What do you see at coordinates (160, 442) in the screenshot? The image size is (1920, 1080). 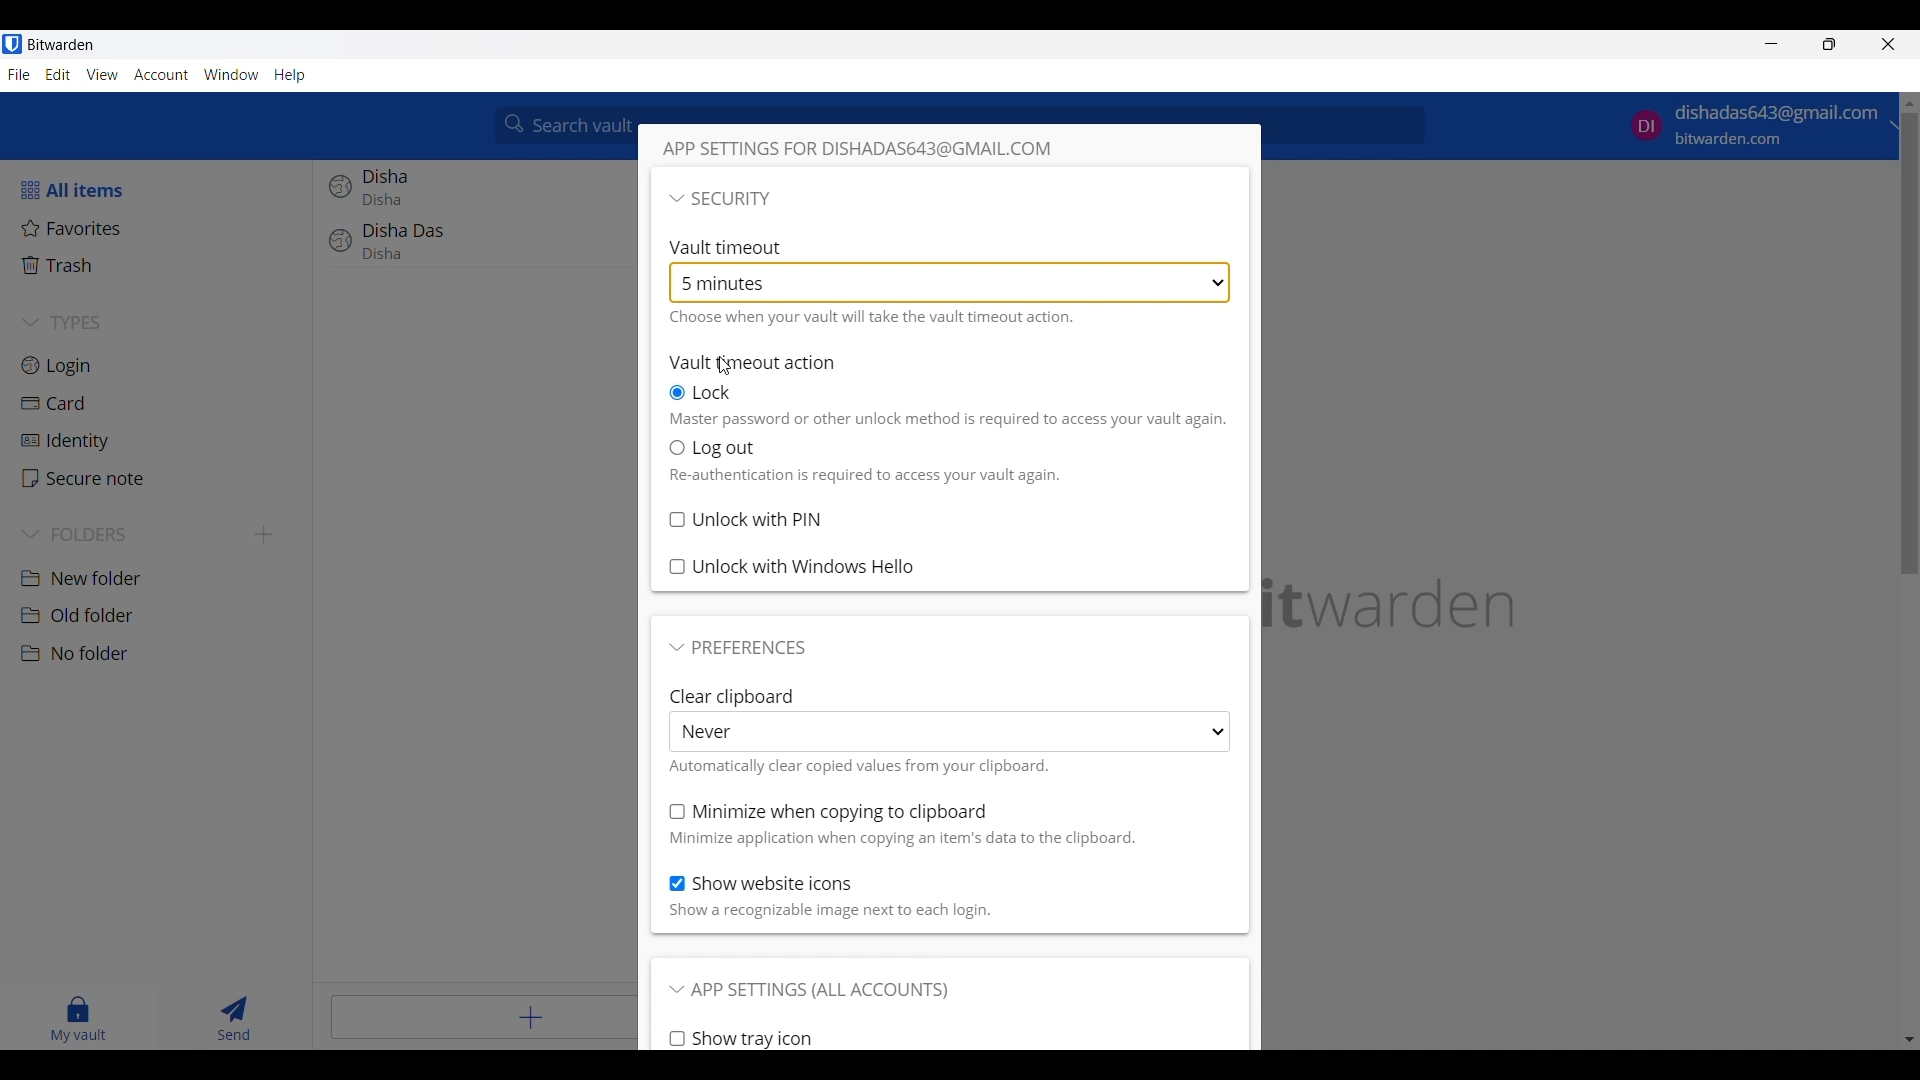 I see `Identity` at bounding box center [160, 442].